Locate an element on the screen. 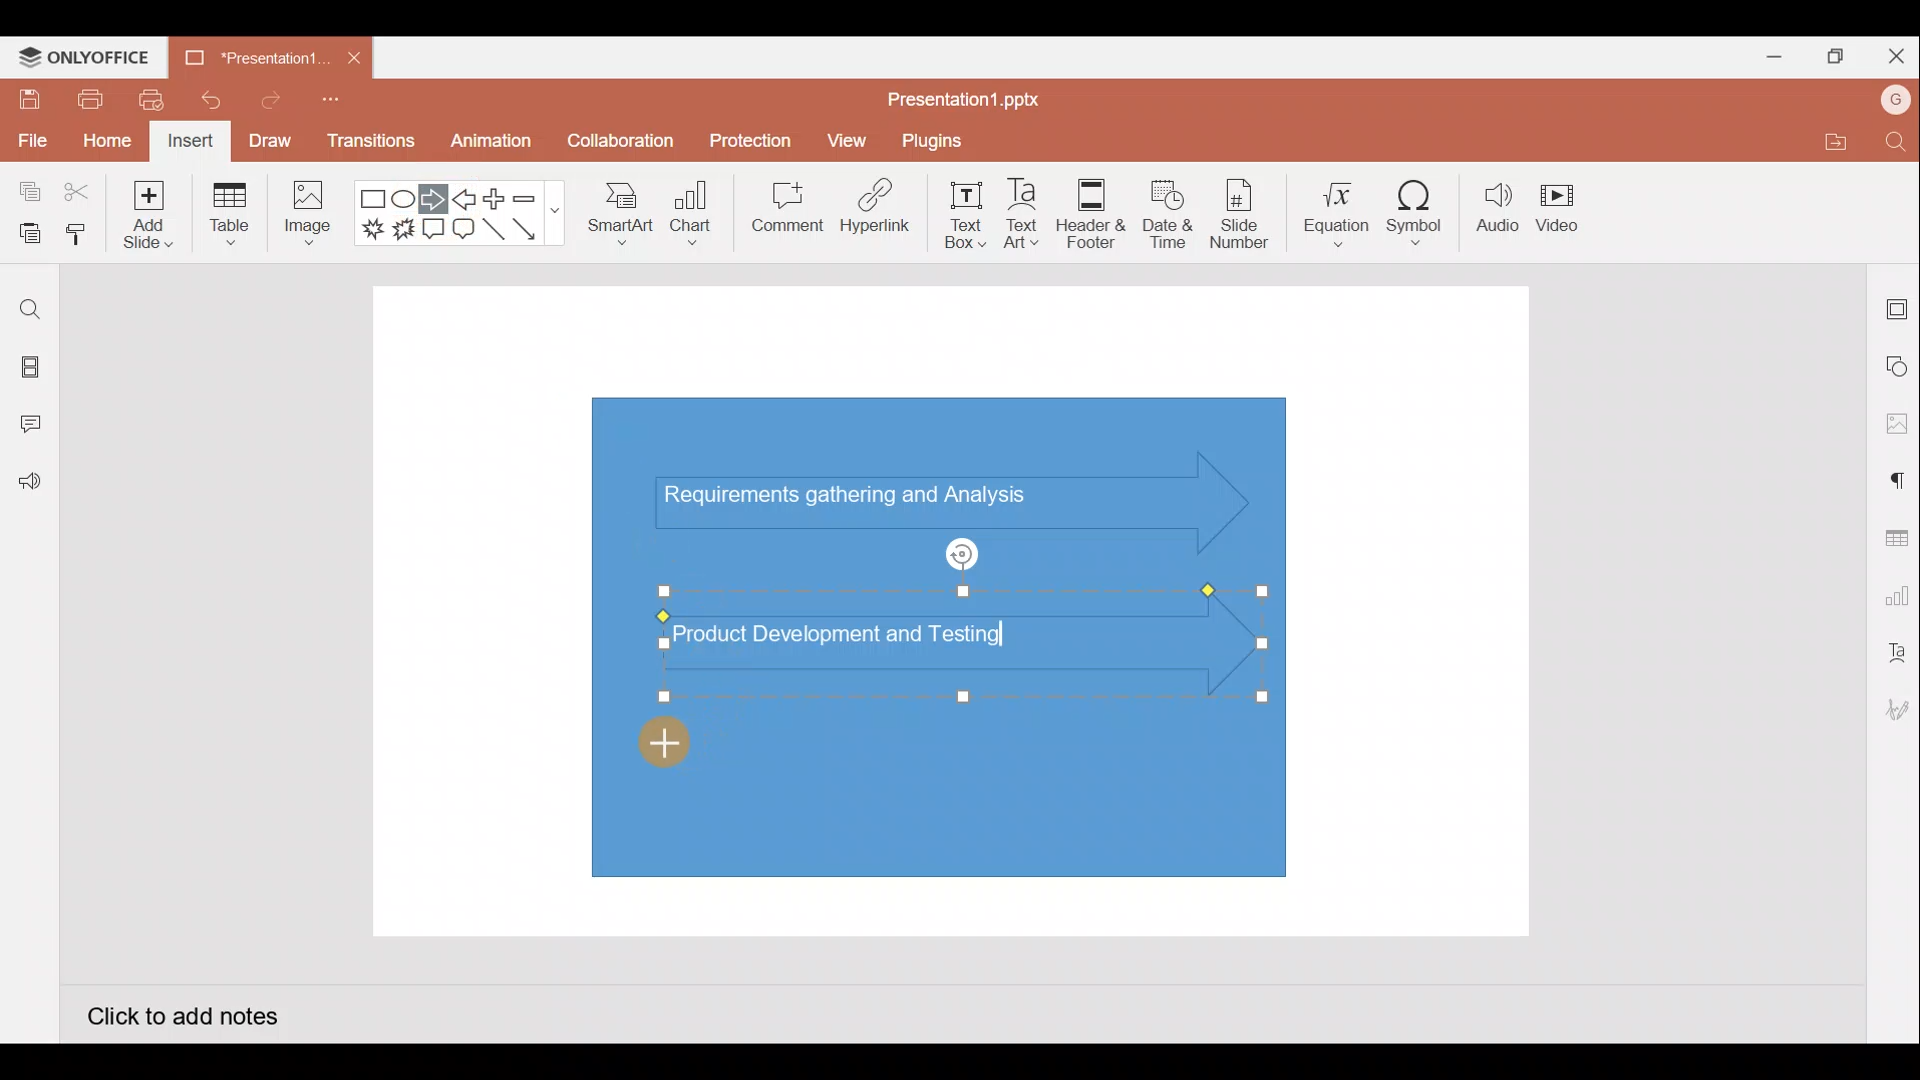 This screenshot has width=1920, height=1080. Cursor on rectangle shape is located at coordinates (683, 741).